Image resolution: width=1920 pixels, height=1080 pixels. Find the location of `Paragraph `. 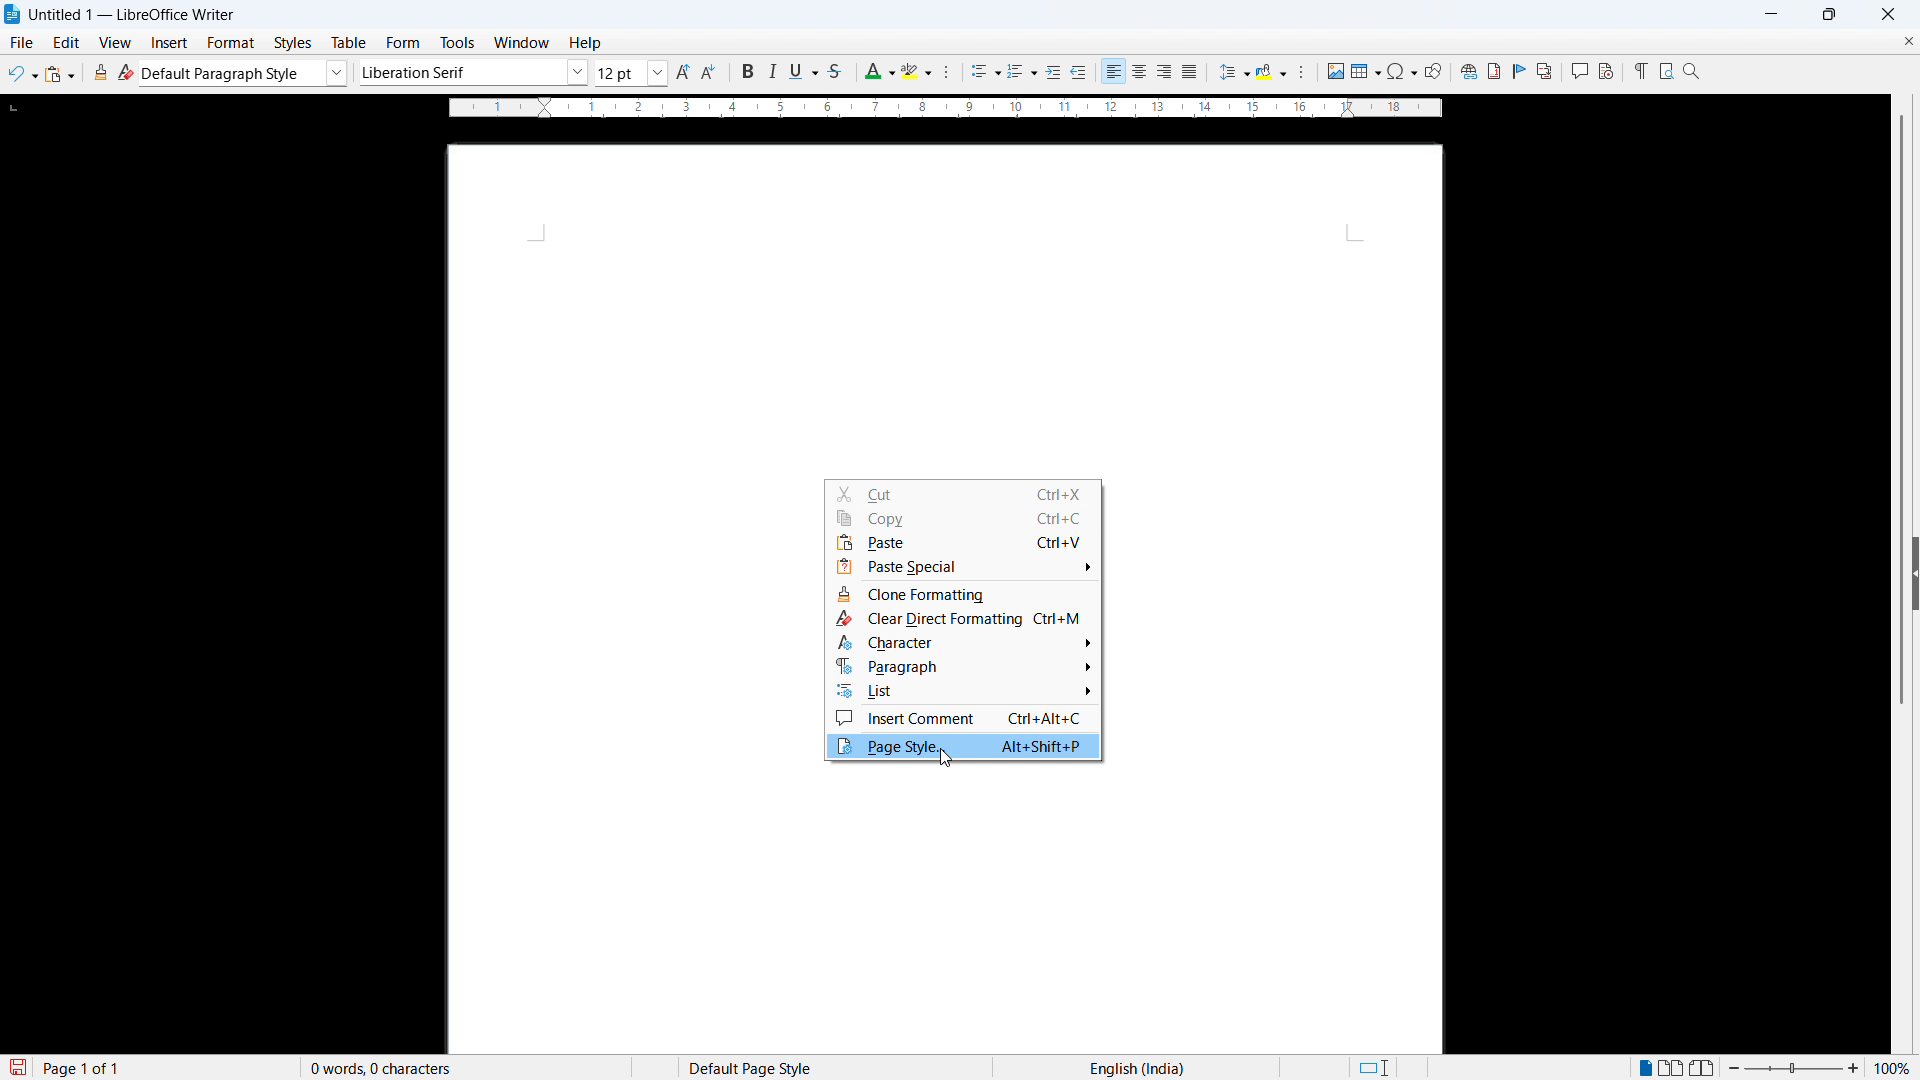

Paragraph  is located at coordinates (1300, 72).